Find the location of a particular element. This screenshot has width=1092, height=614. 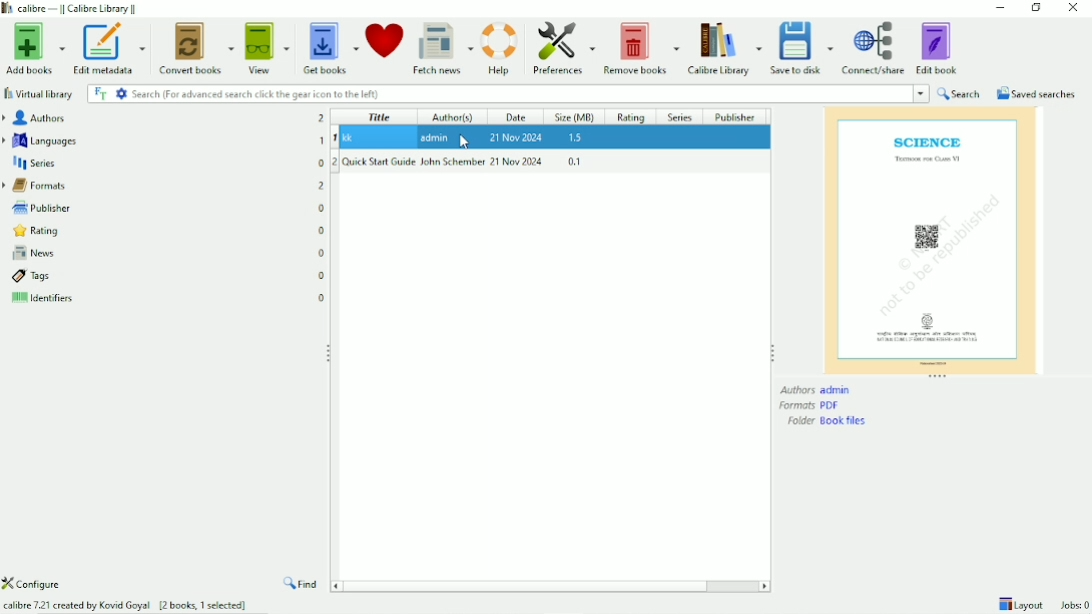

Convert books is located at coordinates (196, 48).